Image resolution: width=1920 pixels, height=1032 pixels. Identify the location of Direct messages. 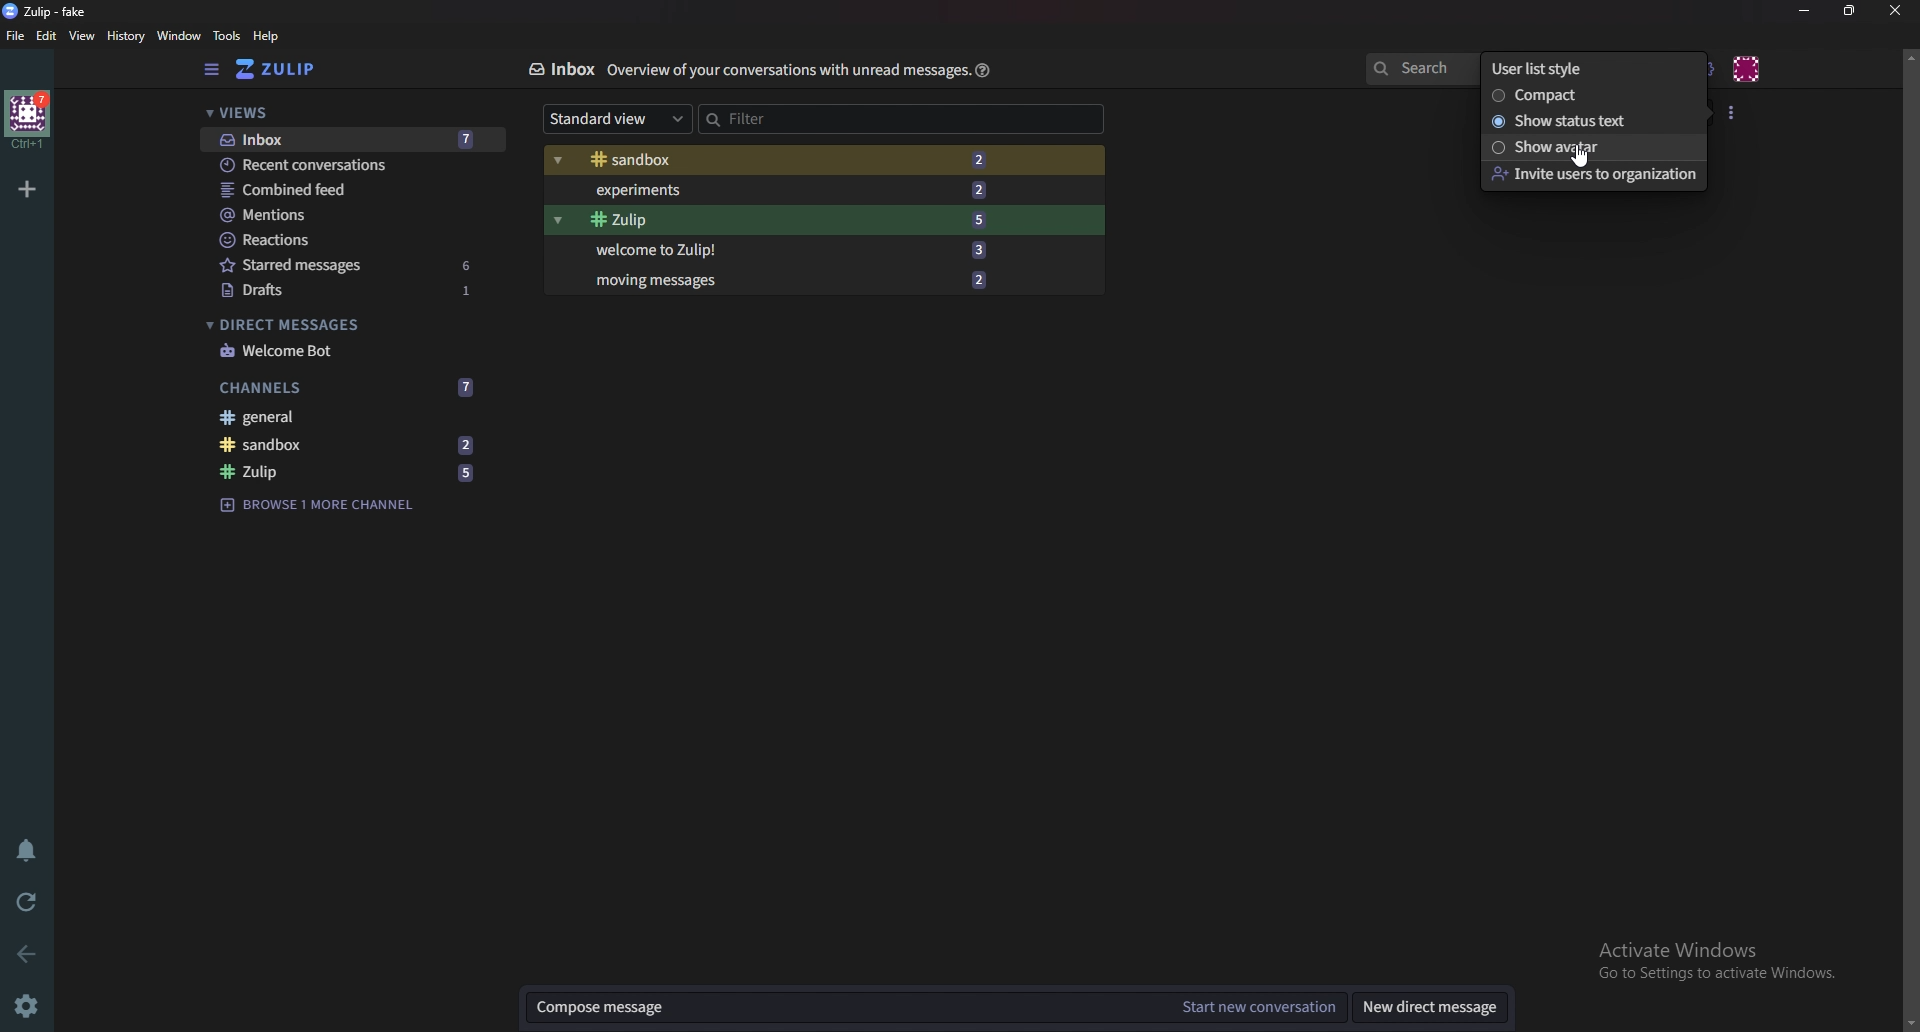
(343, 323).